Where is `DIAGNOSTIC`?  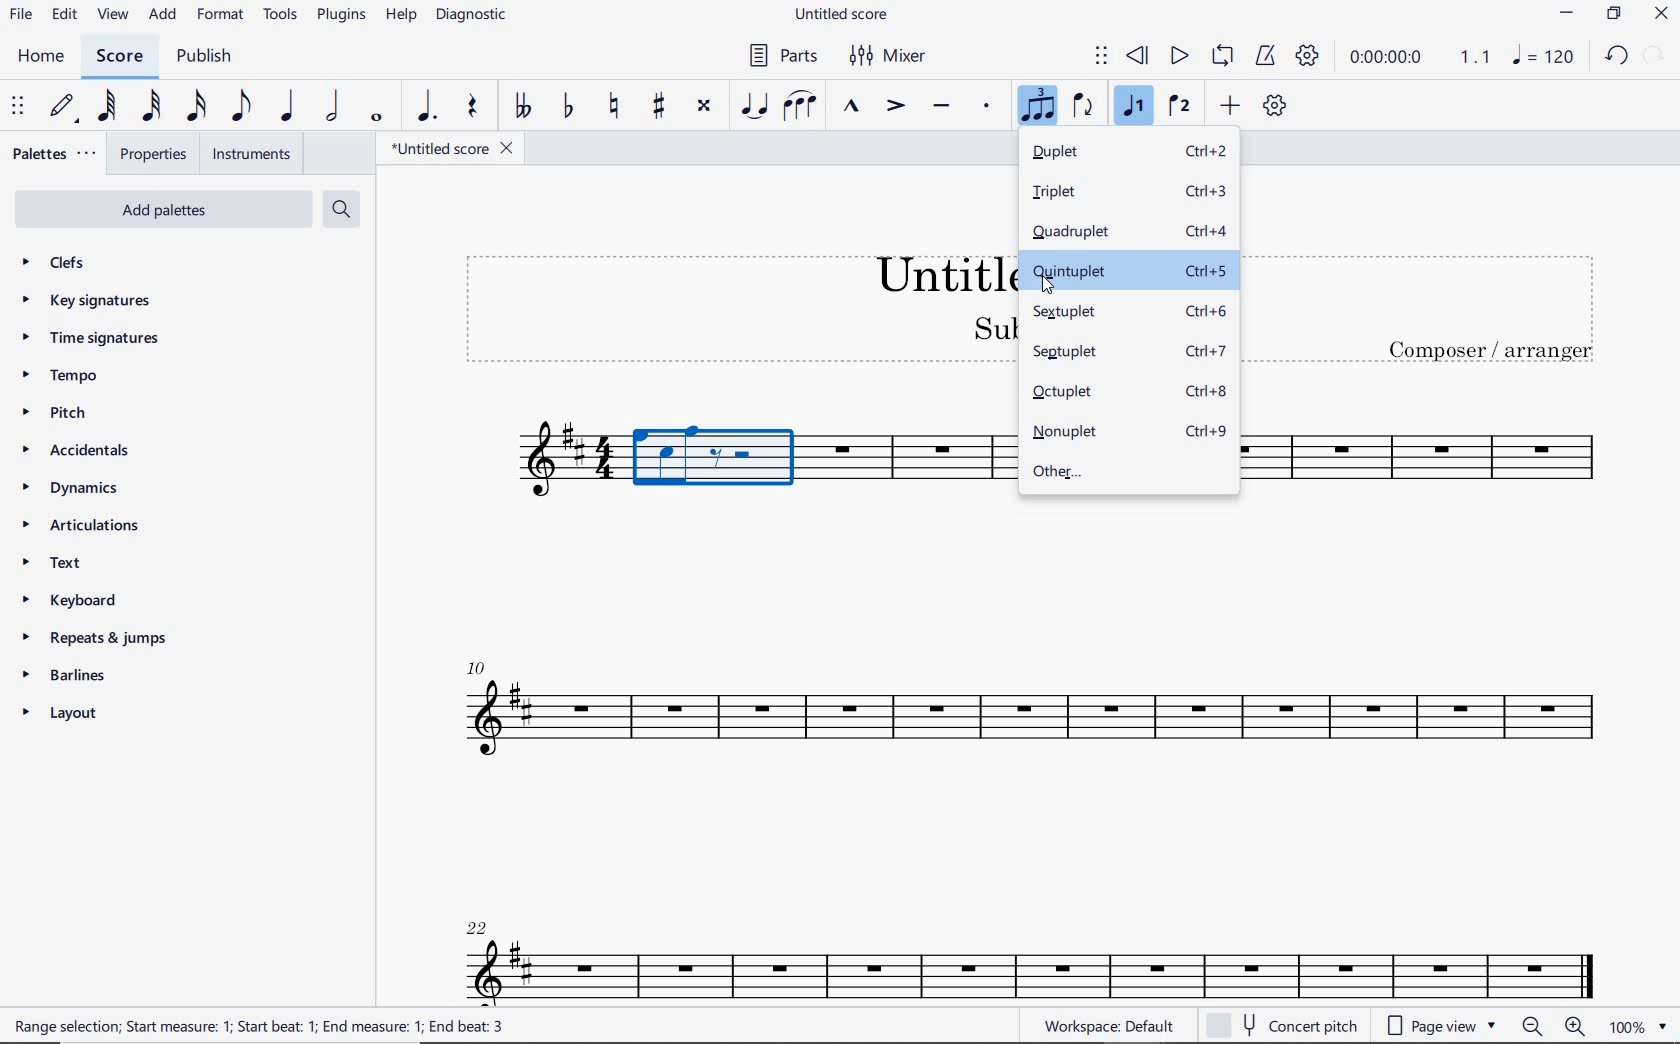 DIAGNOSTIC is located at coordinates (474, 17).